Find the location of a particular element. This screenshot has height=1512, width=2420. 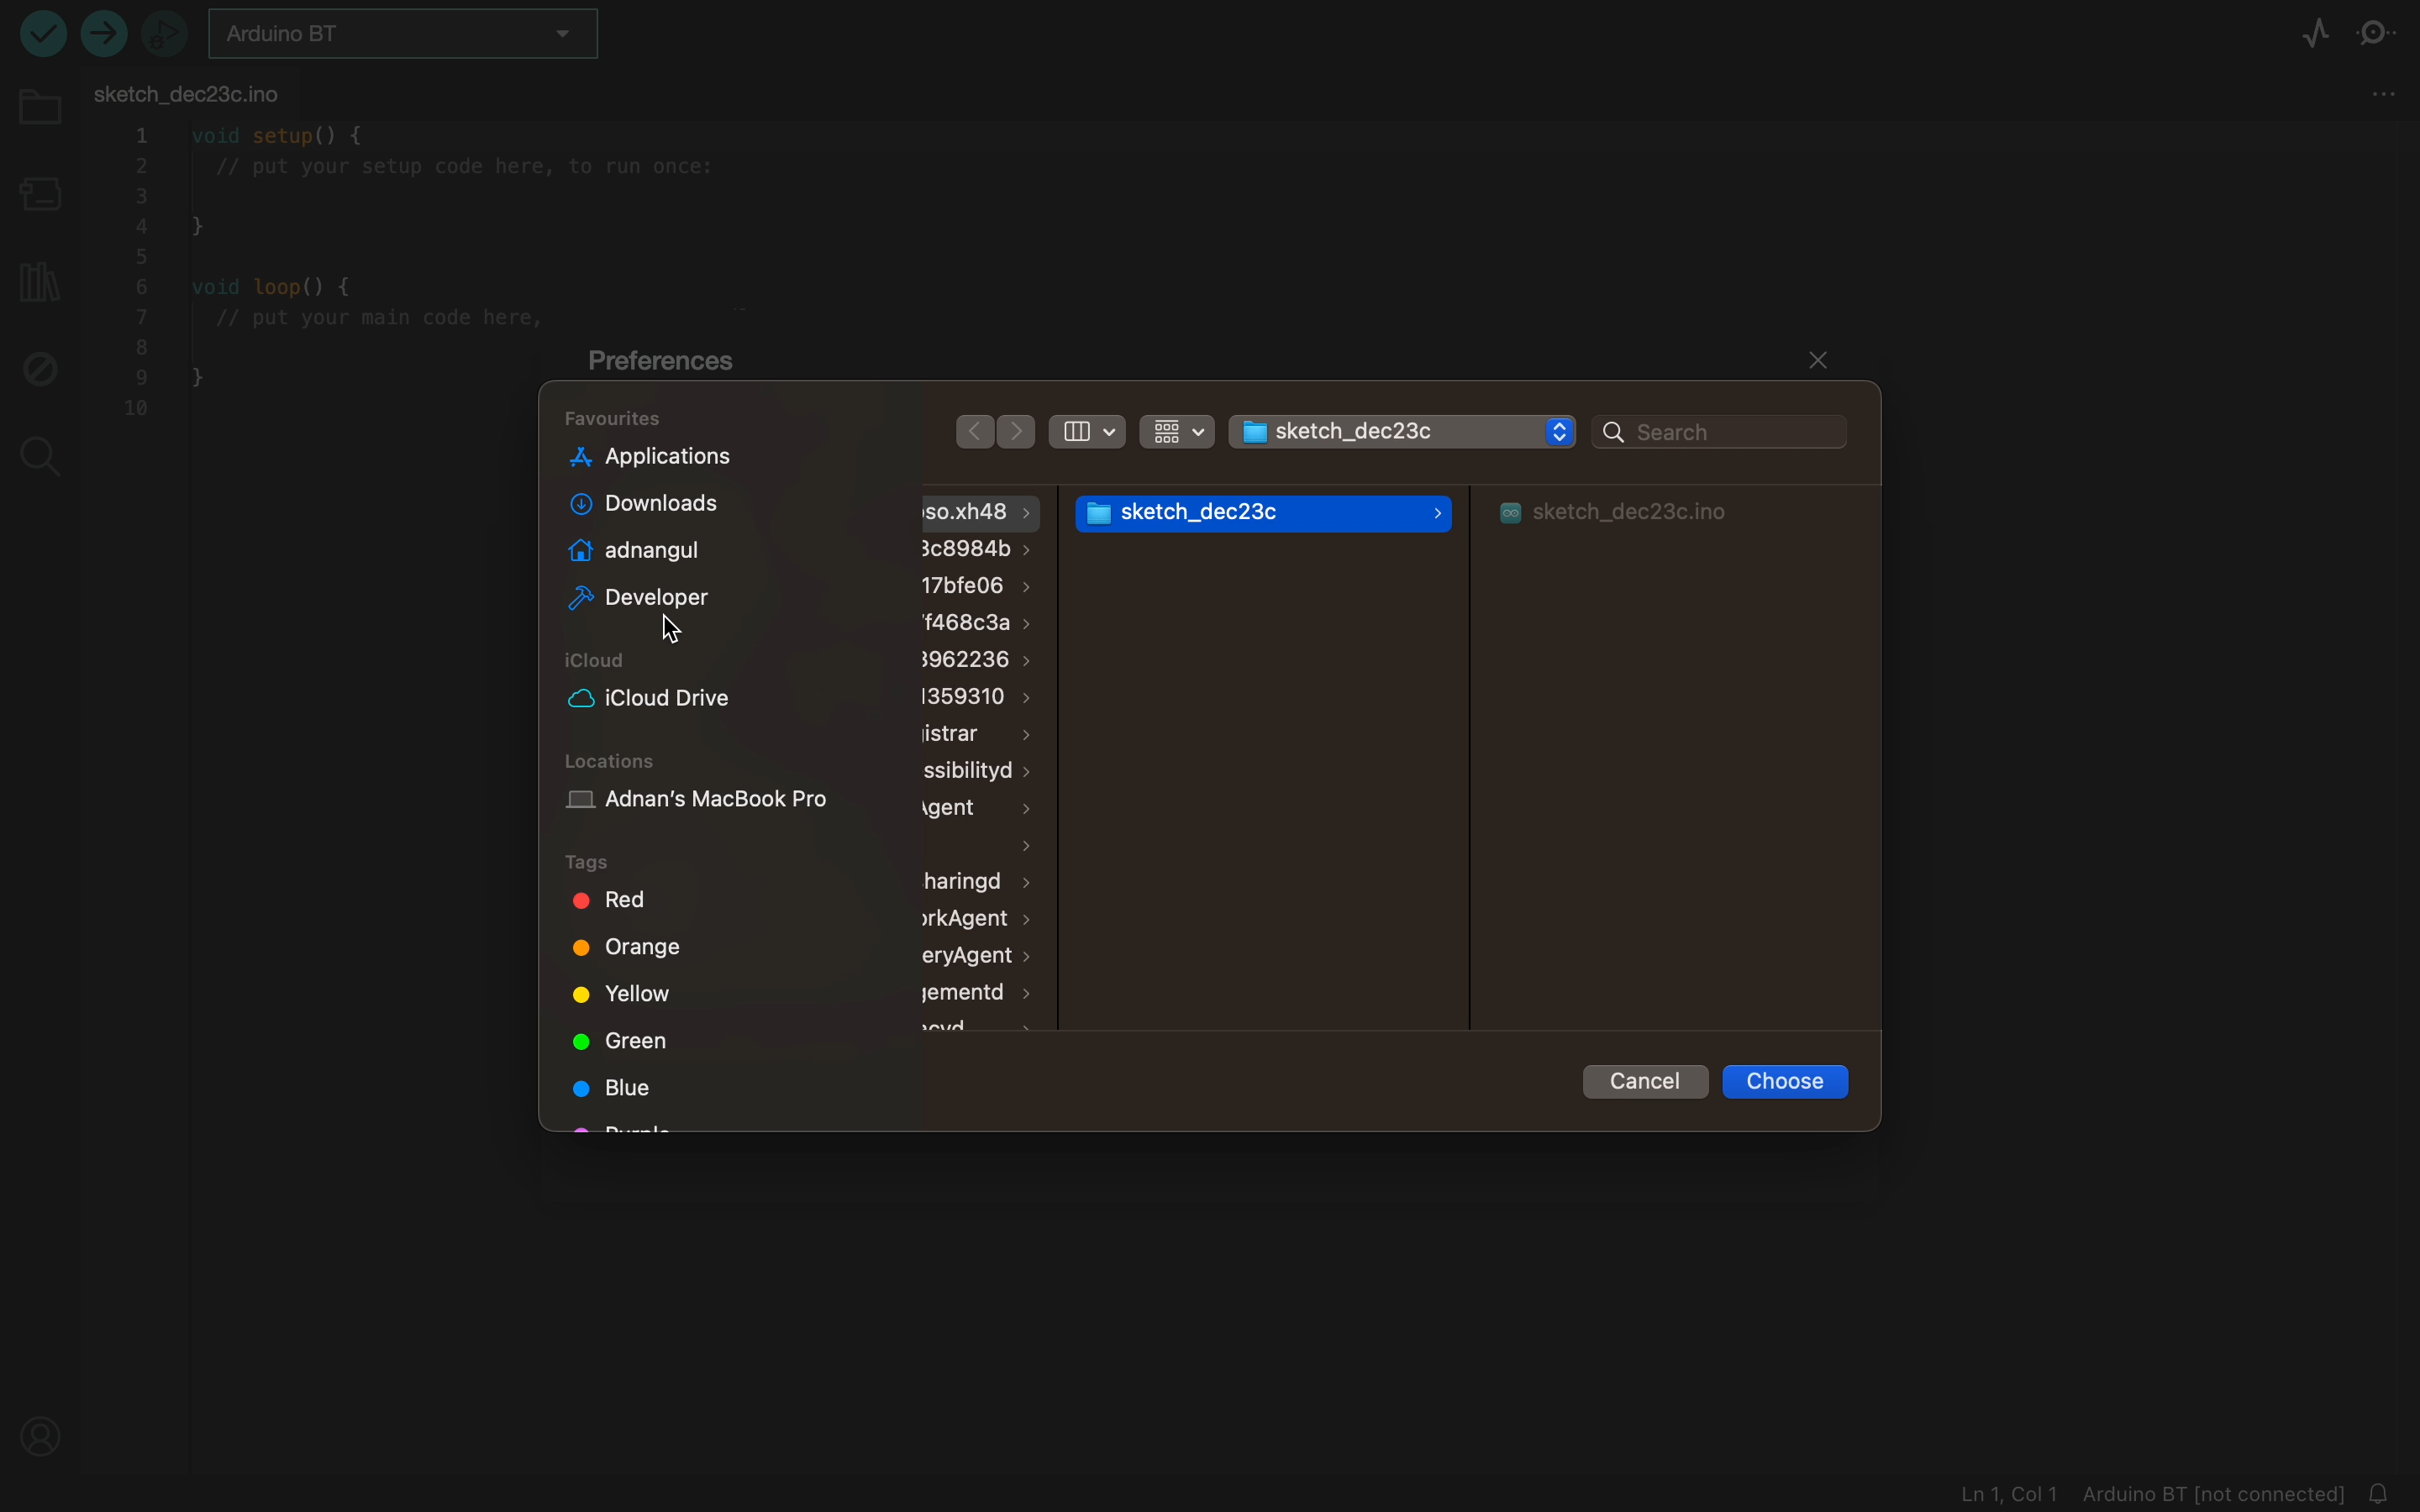

search is located at coordinates (1726, 431).